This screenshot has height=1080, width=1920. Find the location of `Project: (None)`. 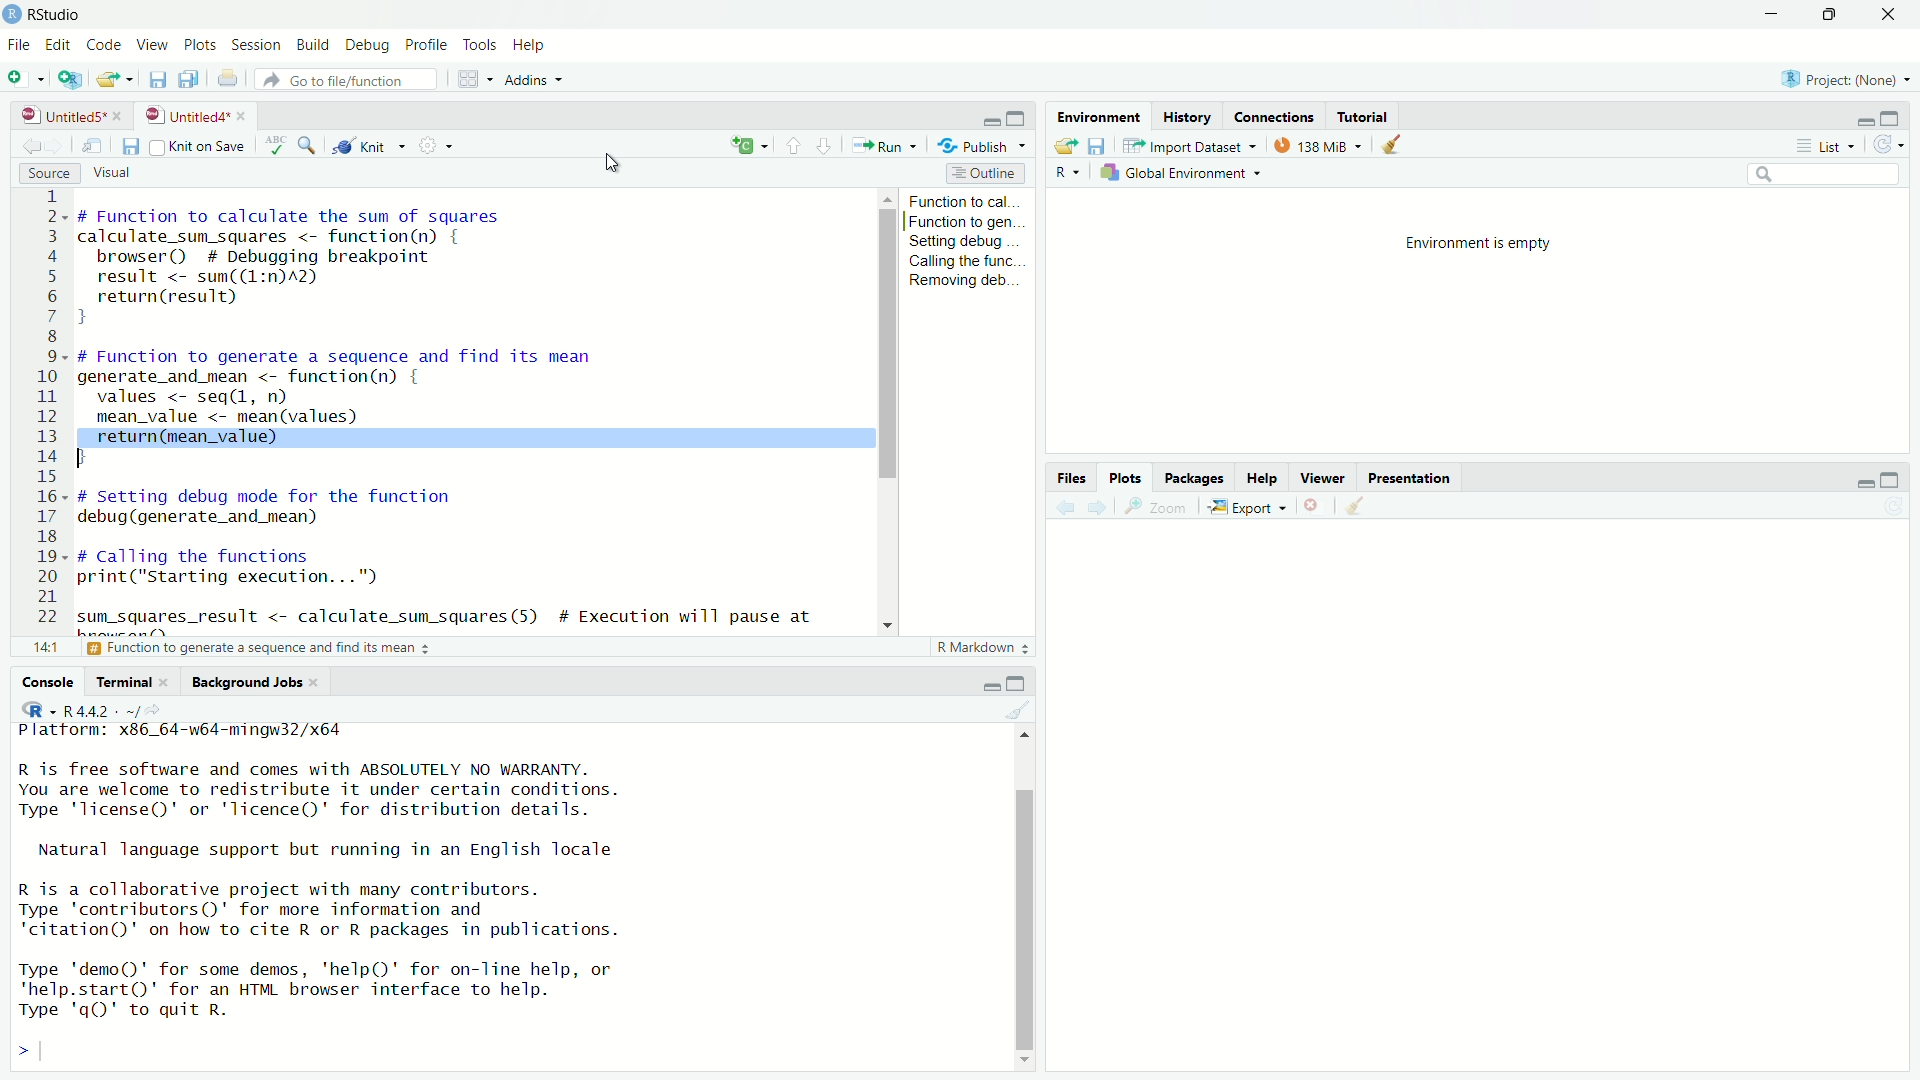

Project: (None) is located at coordinates (1843, 79).